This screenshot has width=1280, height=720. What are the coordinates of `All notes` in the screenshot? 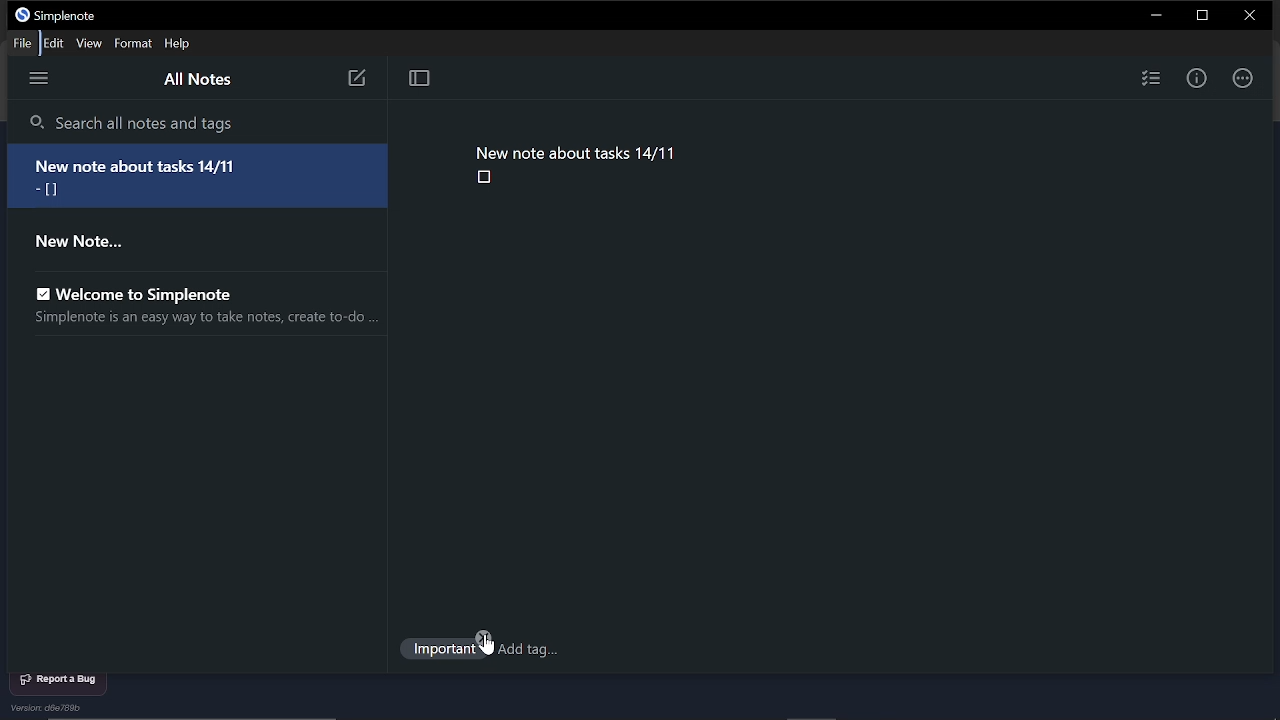 It's located at (197, 82).